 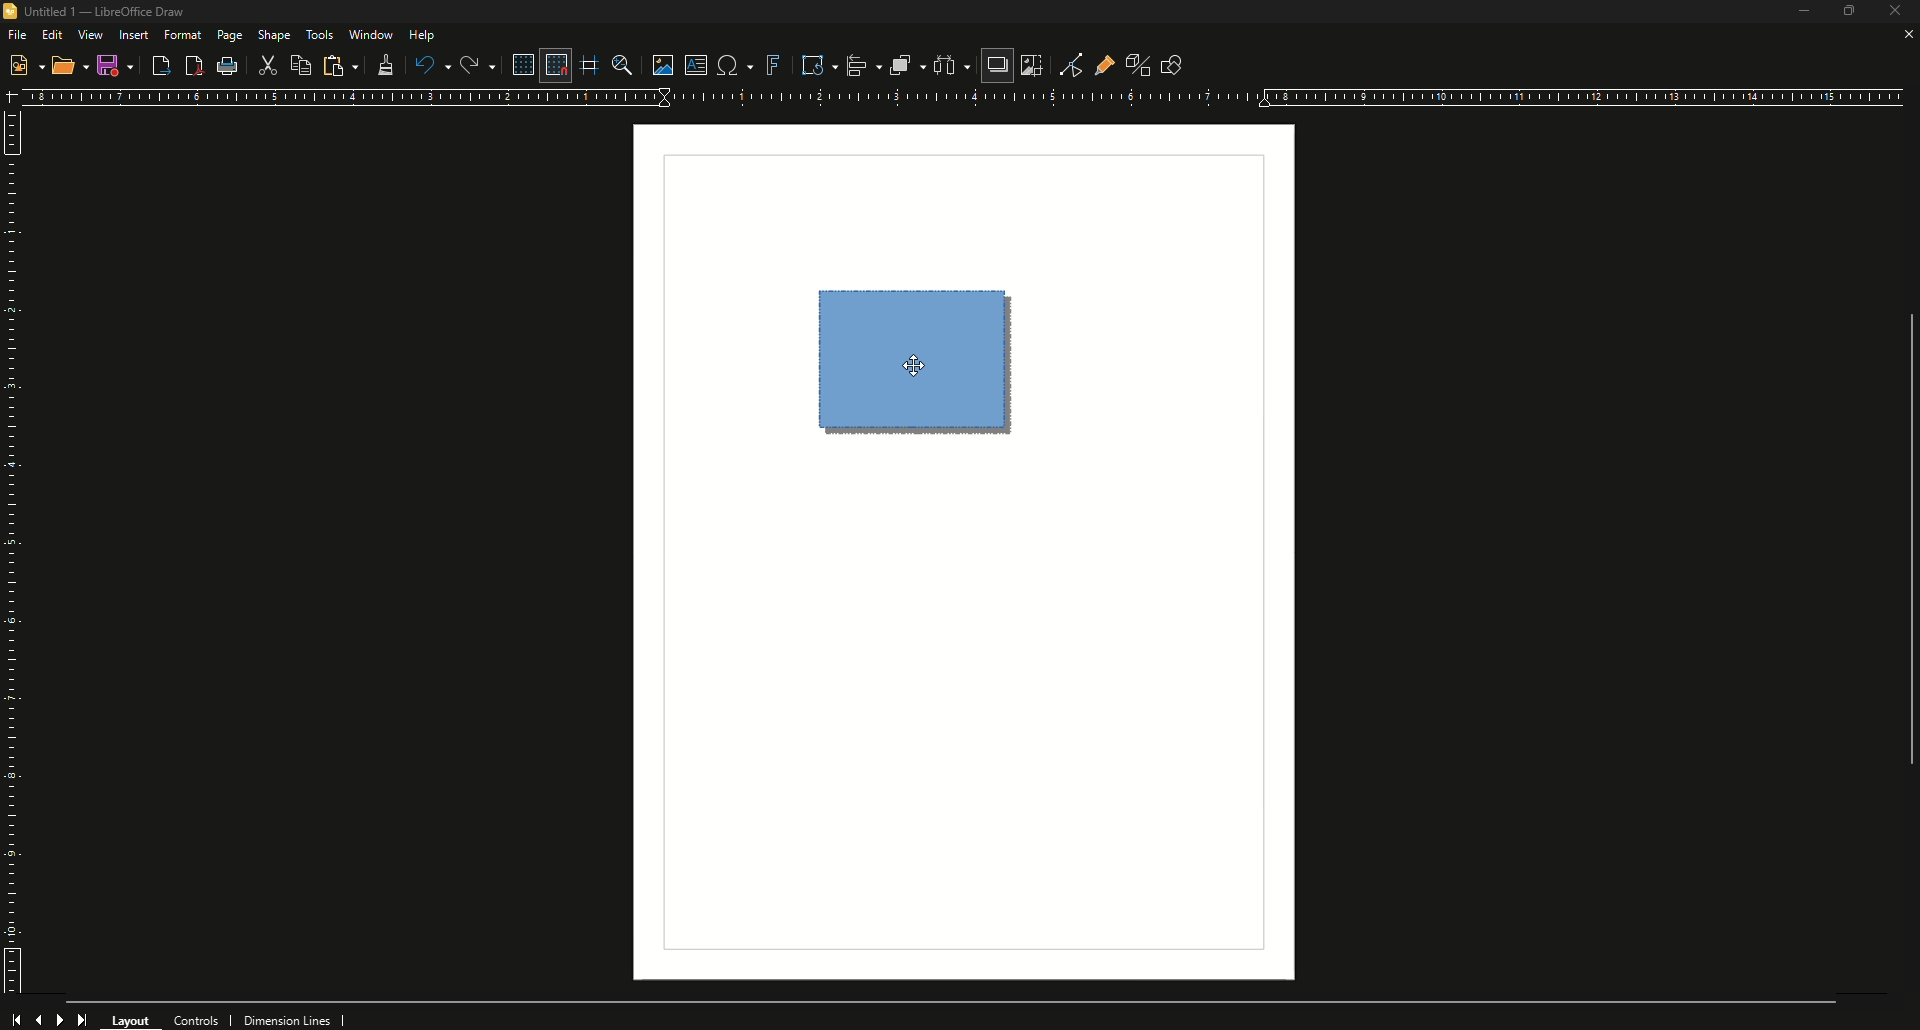 I want to click on Controls, so click(x=202, y=1018).